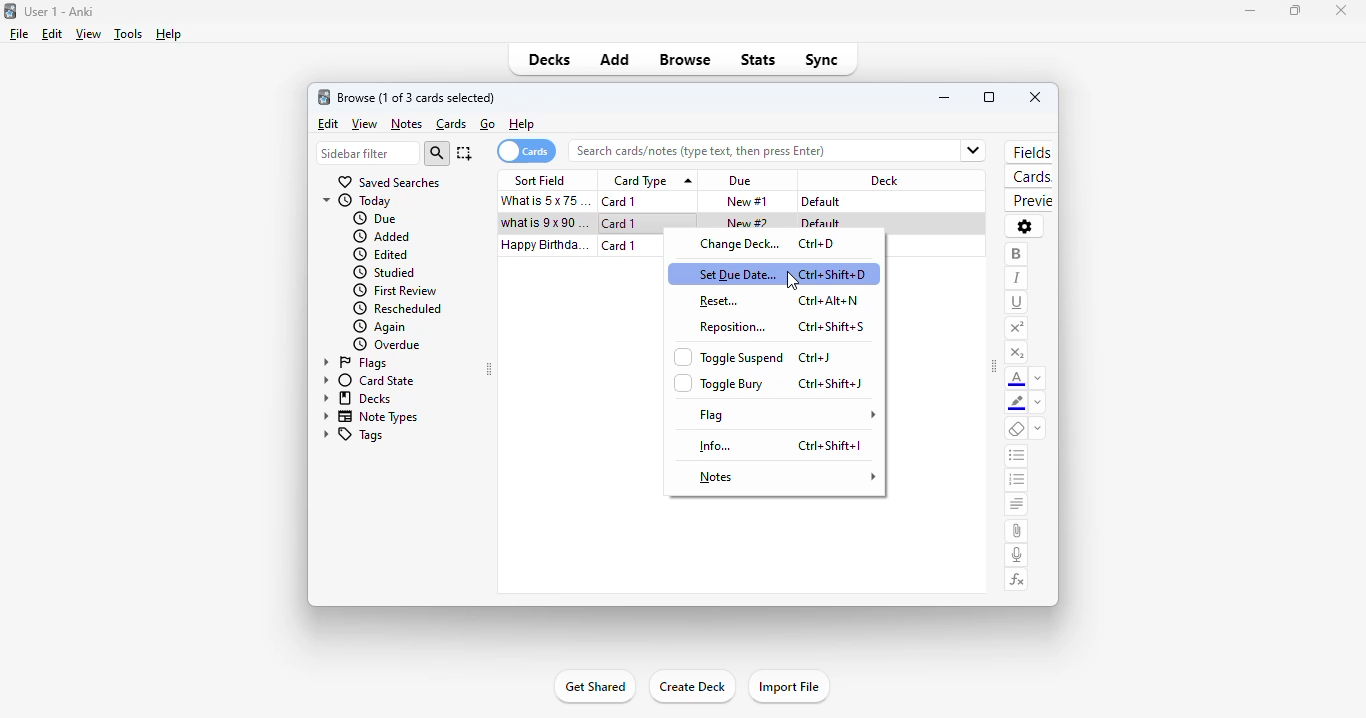  What do you see at coordinates (170, 35) in the screenshot?
I see `help` at bounding box center [170, 35].